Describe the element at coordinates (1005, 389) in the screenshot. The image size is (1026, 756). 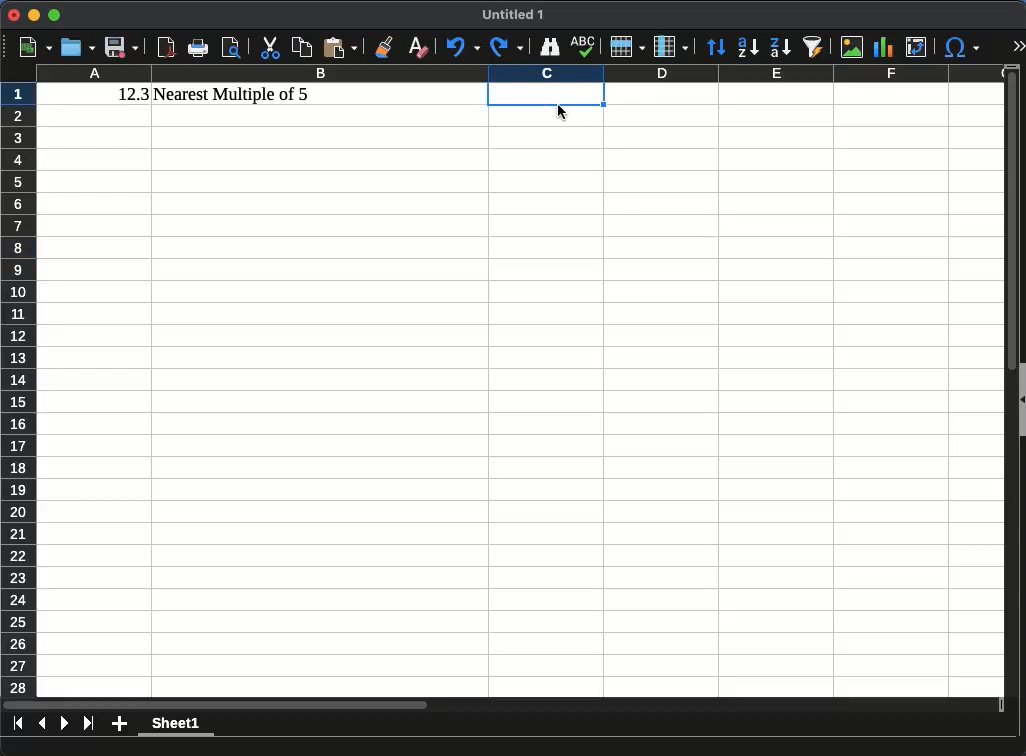
I see `scroll` at that location.